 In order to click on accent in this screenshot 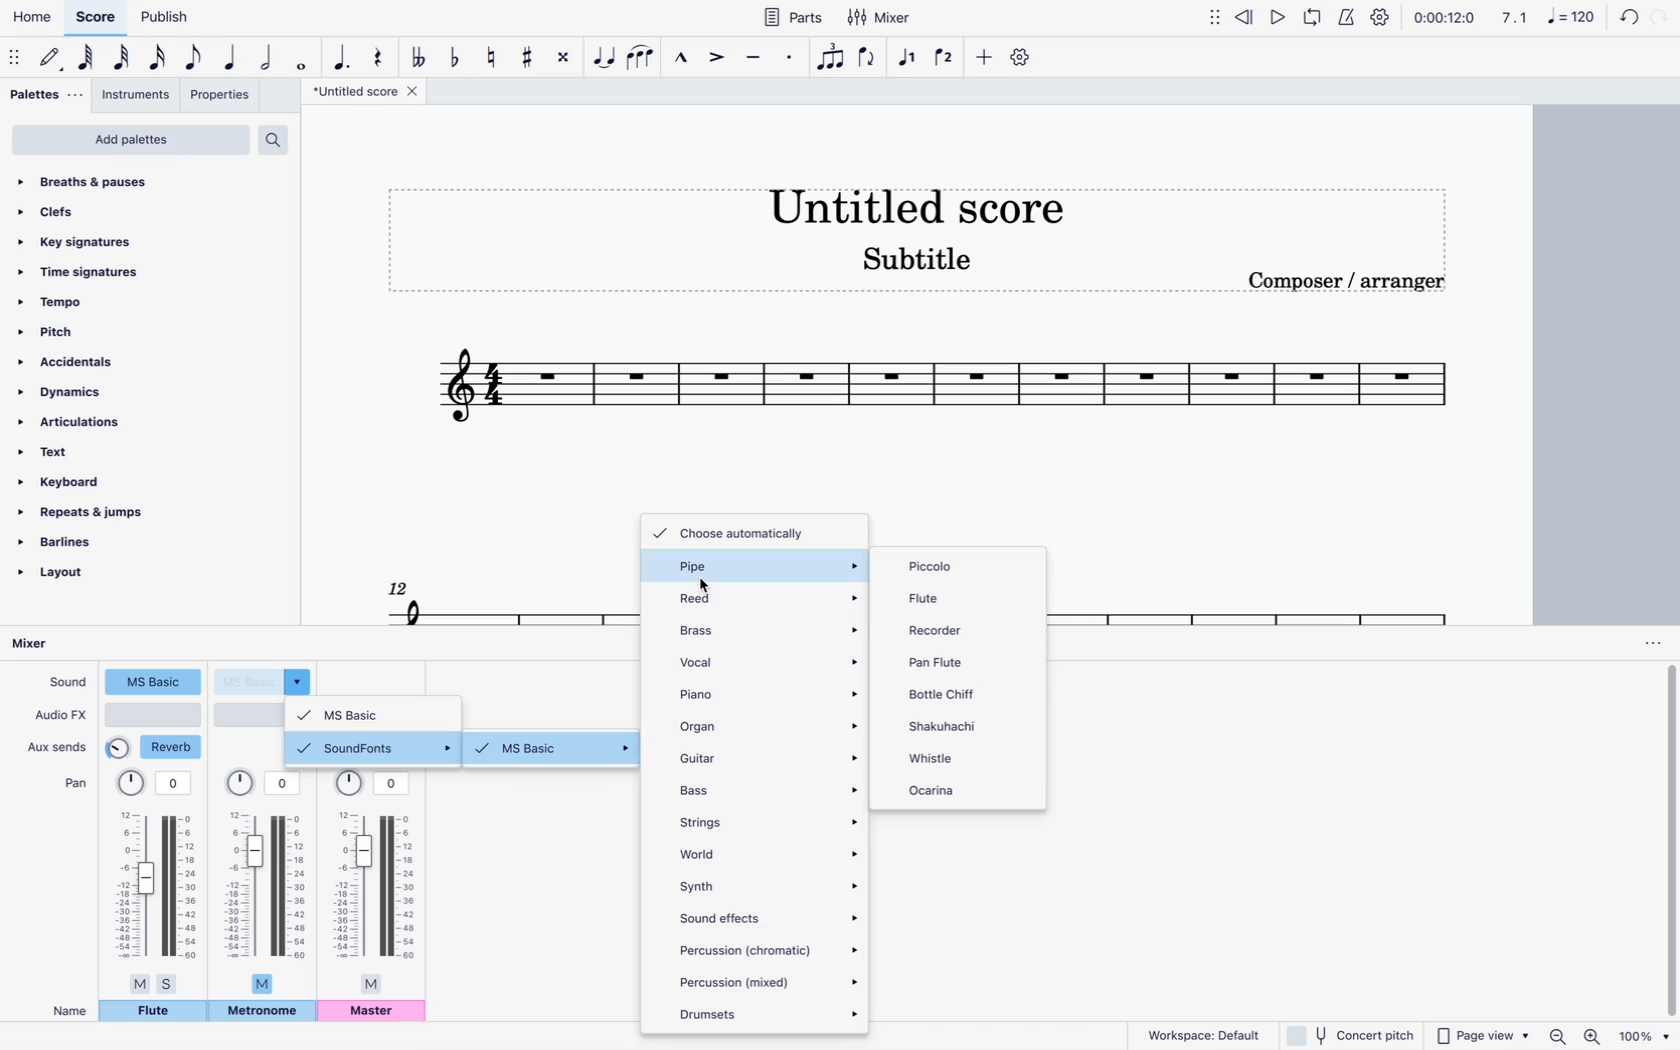, I will do `click(714, 62)`.